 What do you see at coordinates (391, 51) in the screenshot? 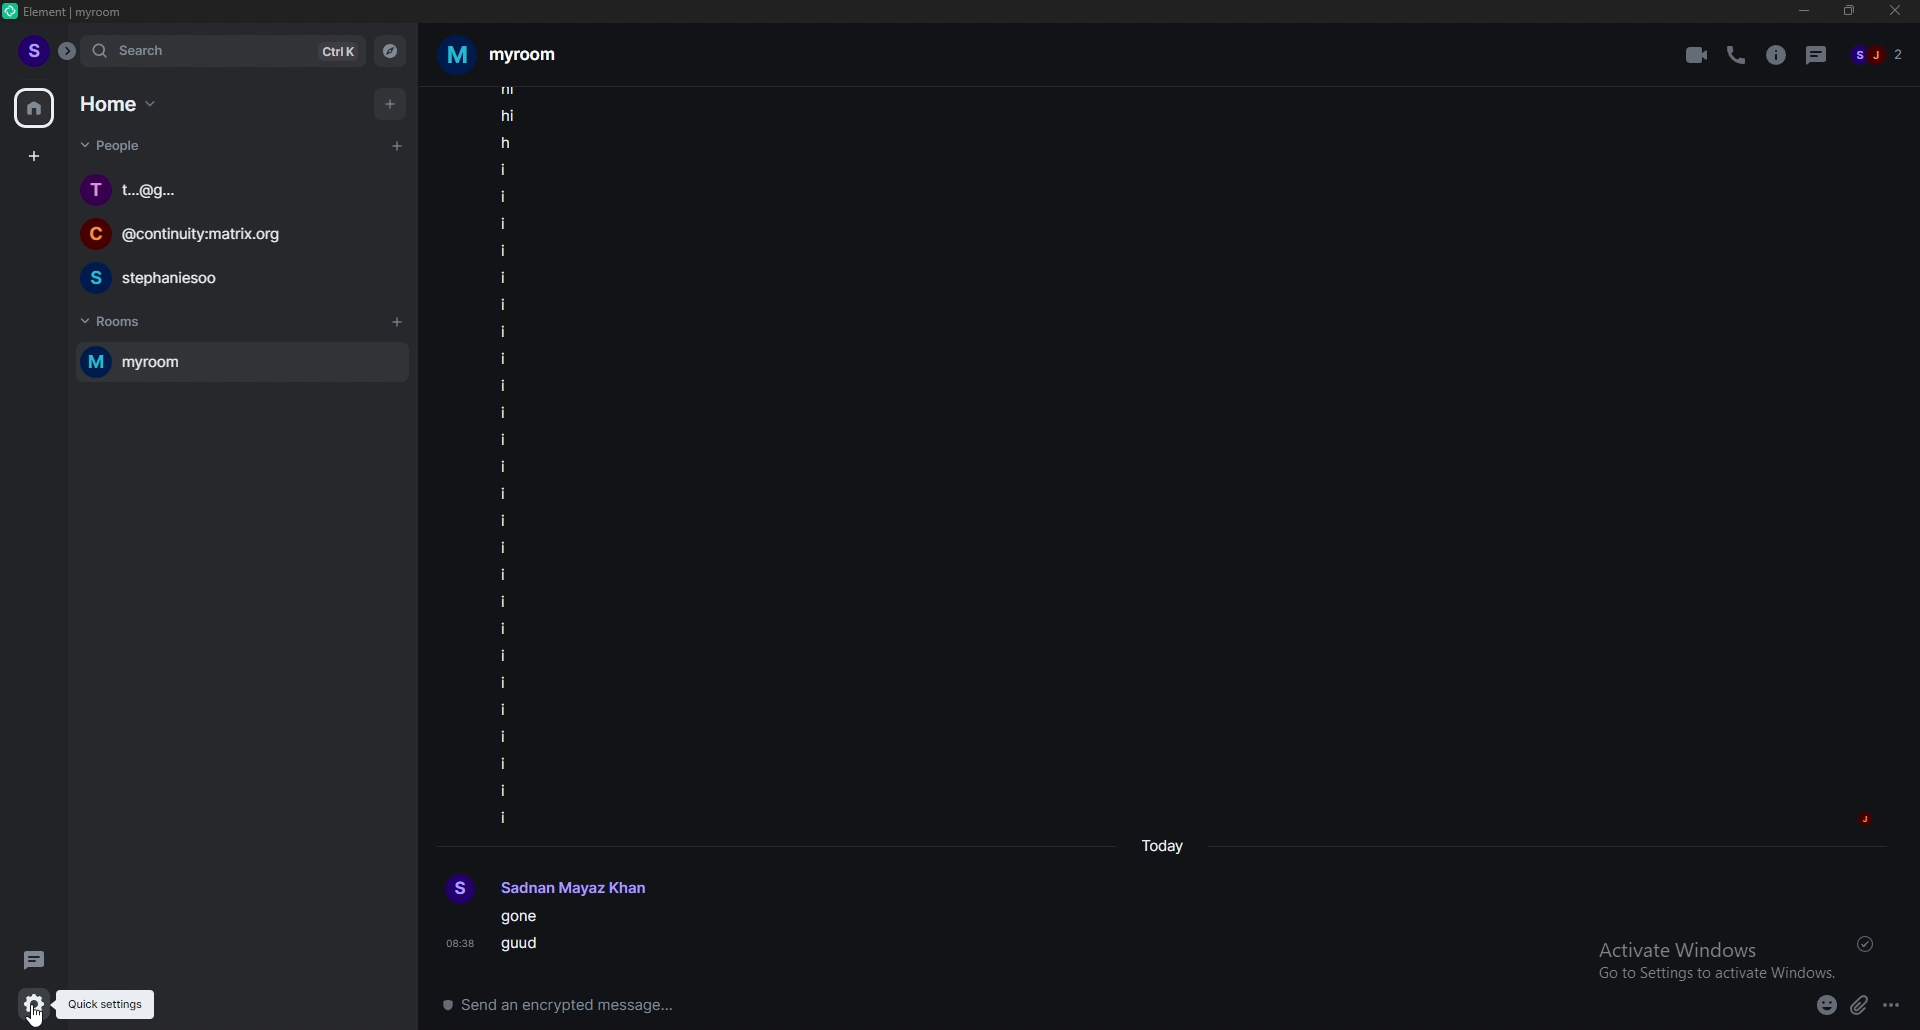
I see `explore room` at bounding box center [391, 51].